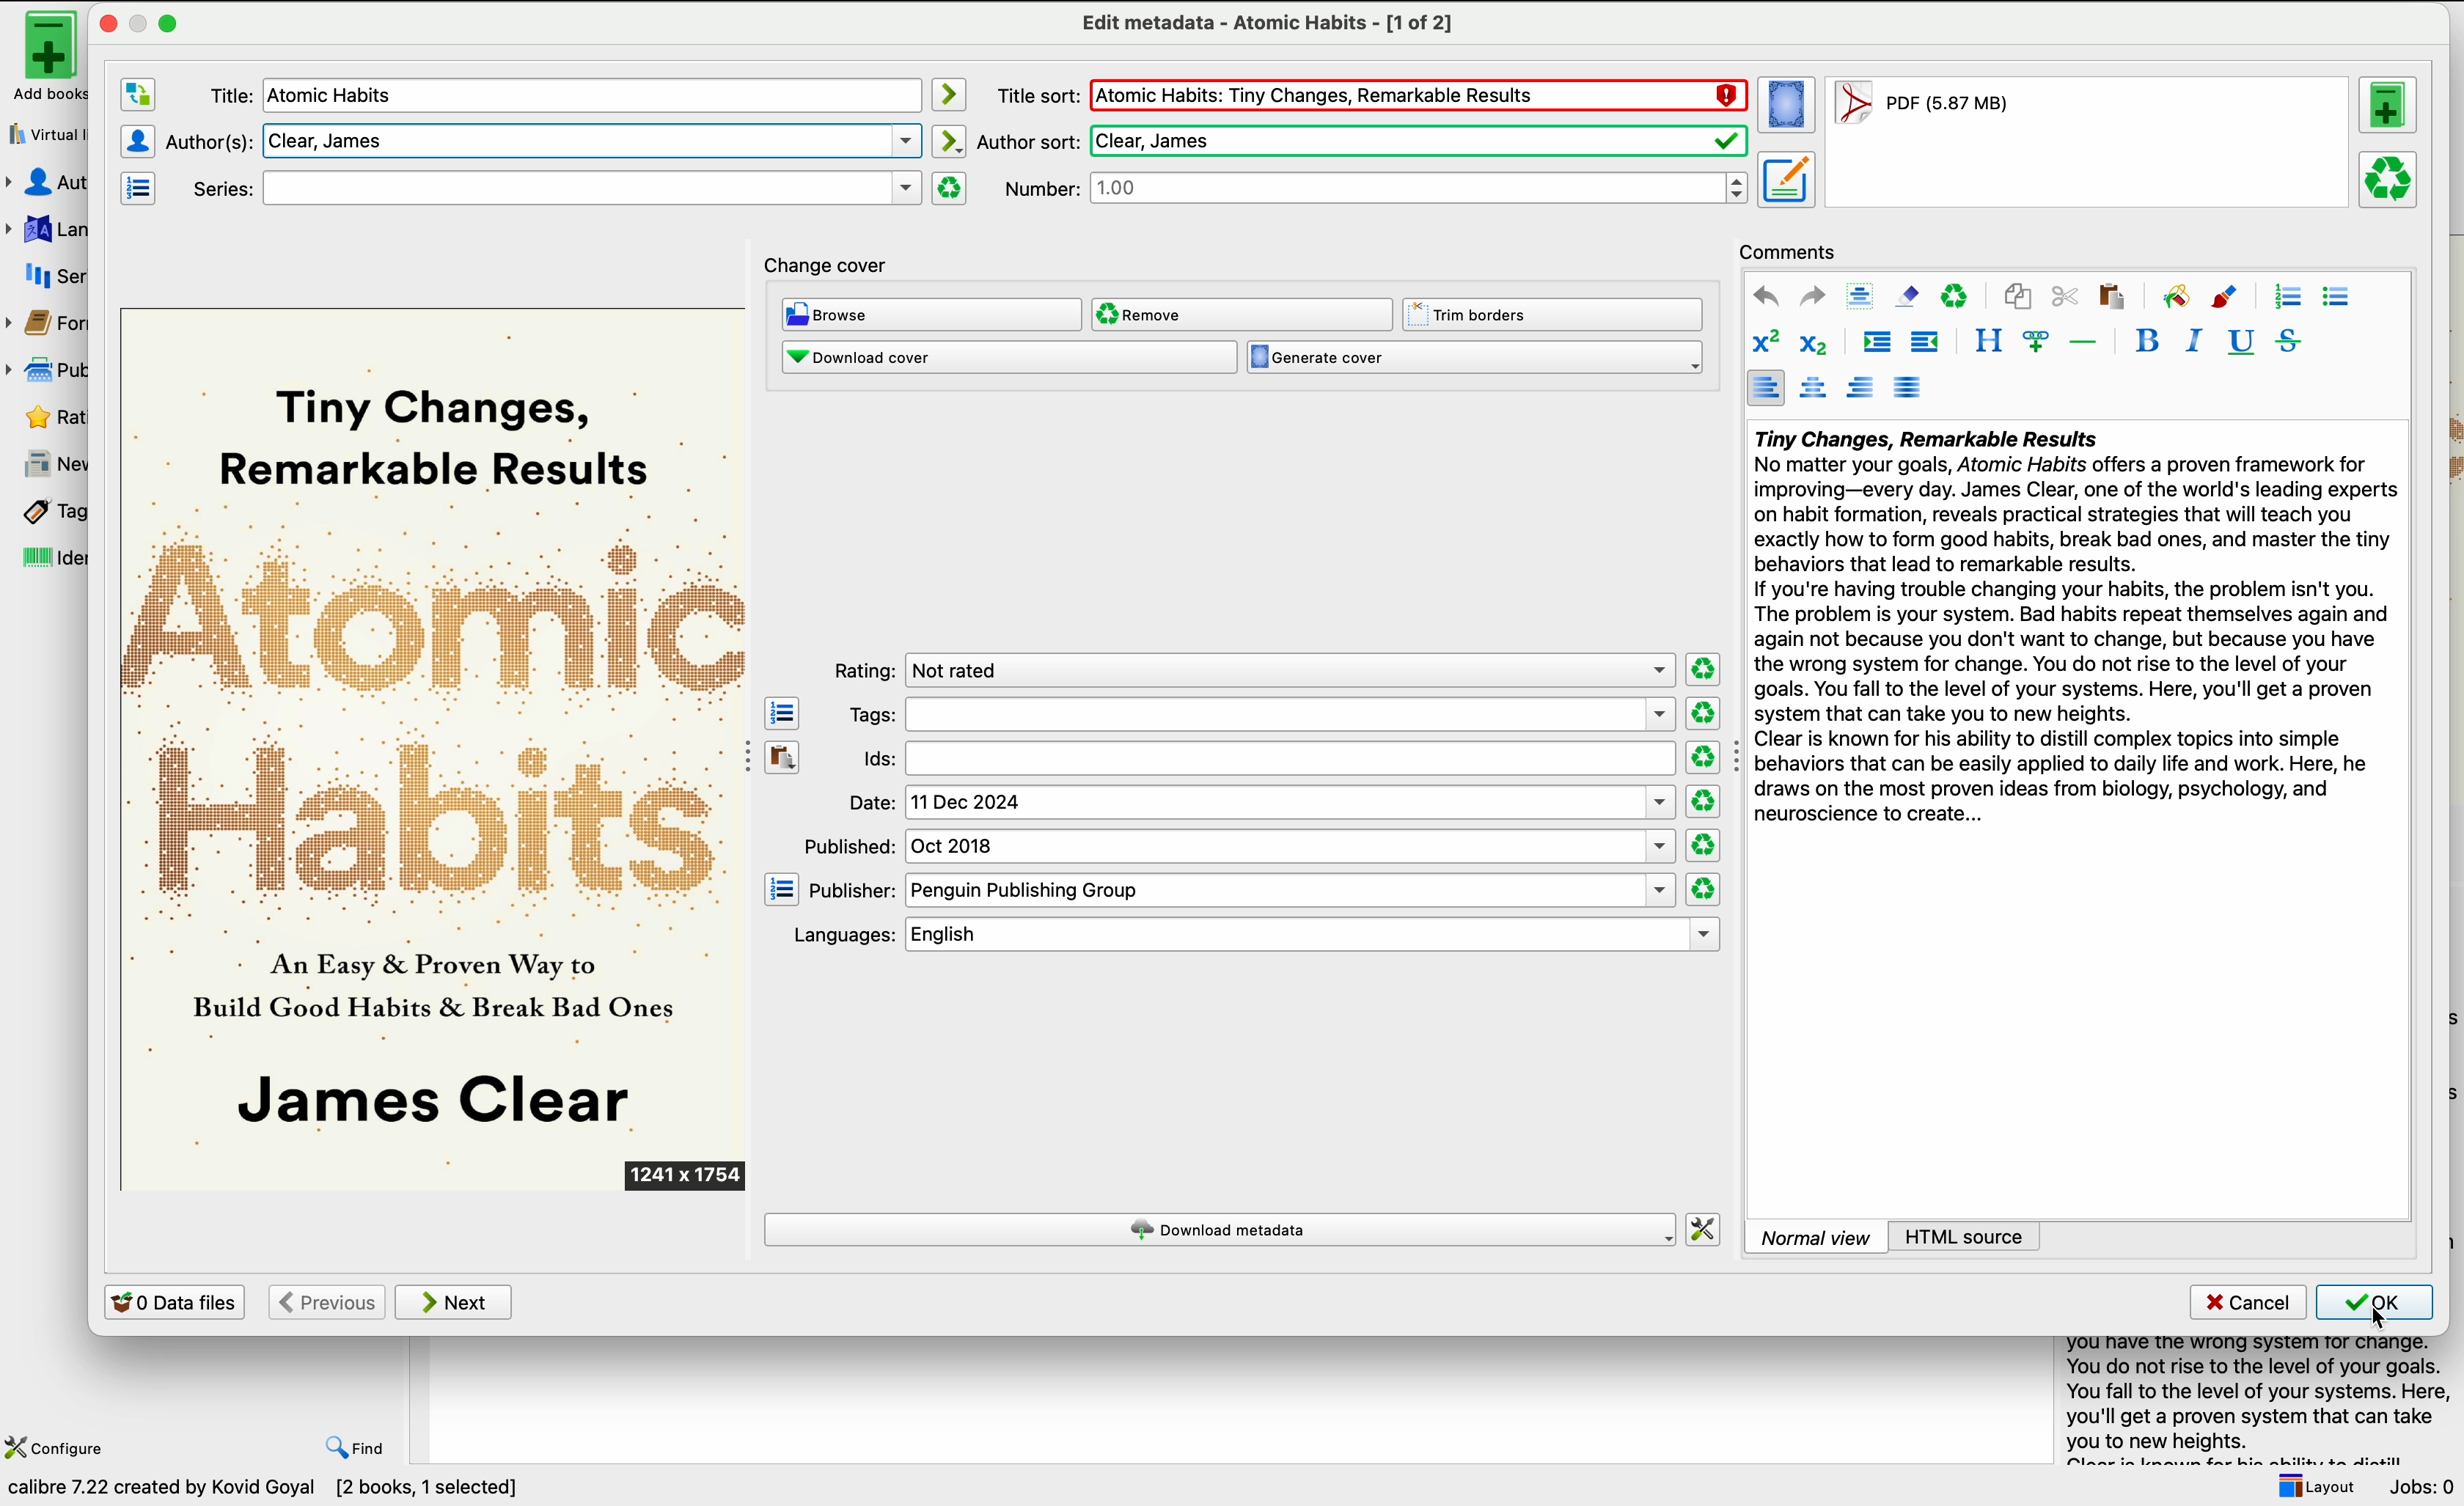 The height and width of the screenshot is (1506, 2464). I want to click on subscript, so click(1818, 343).